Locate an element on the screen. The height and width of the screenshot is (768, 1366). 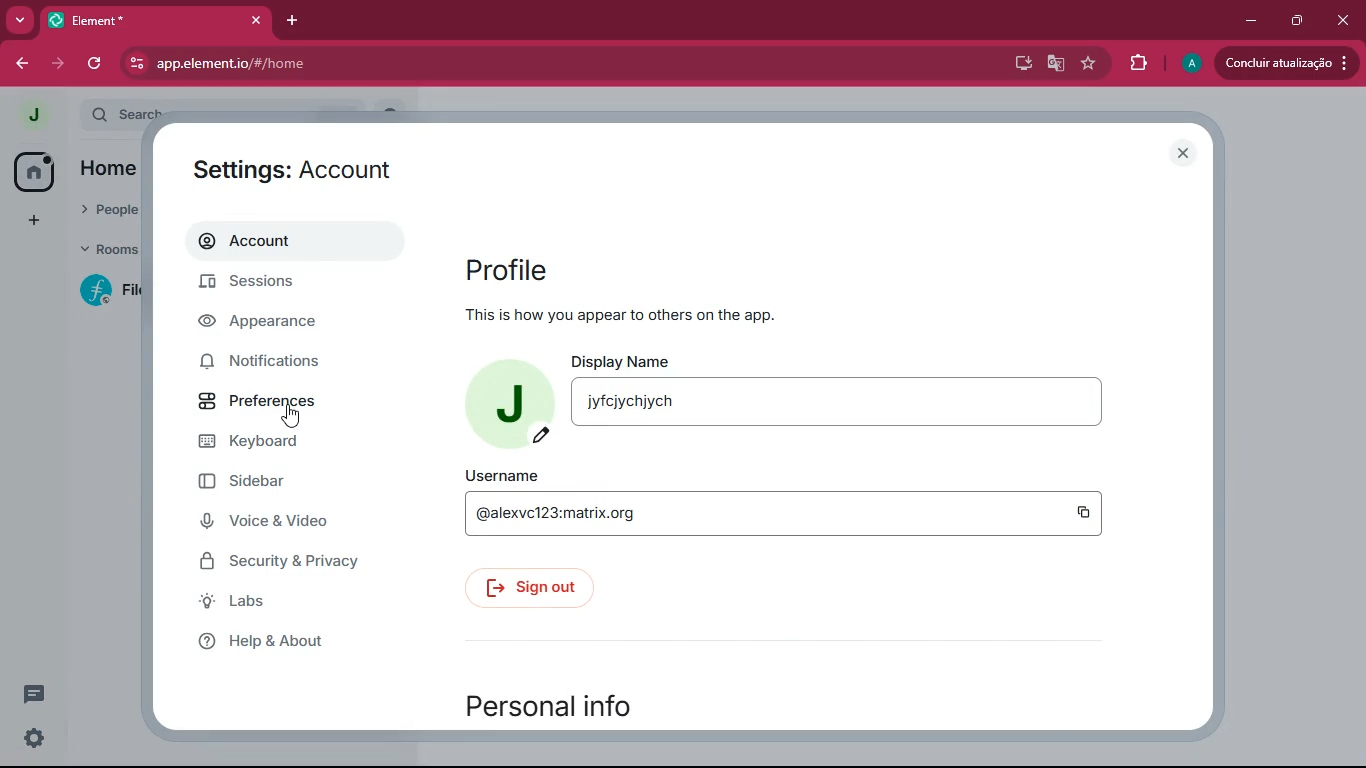
google translate is located at coordinates (1054, 66).